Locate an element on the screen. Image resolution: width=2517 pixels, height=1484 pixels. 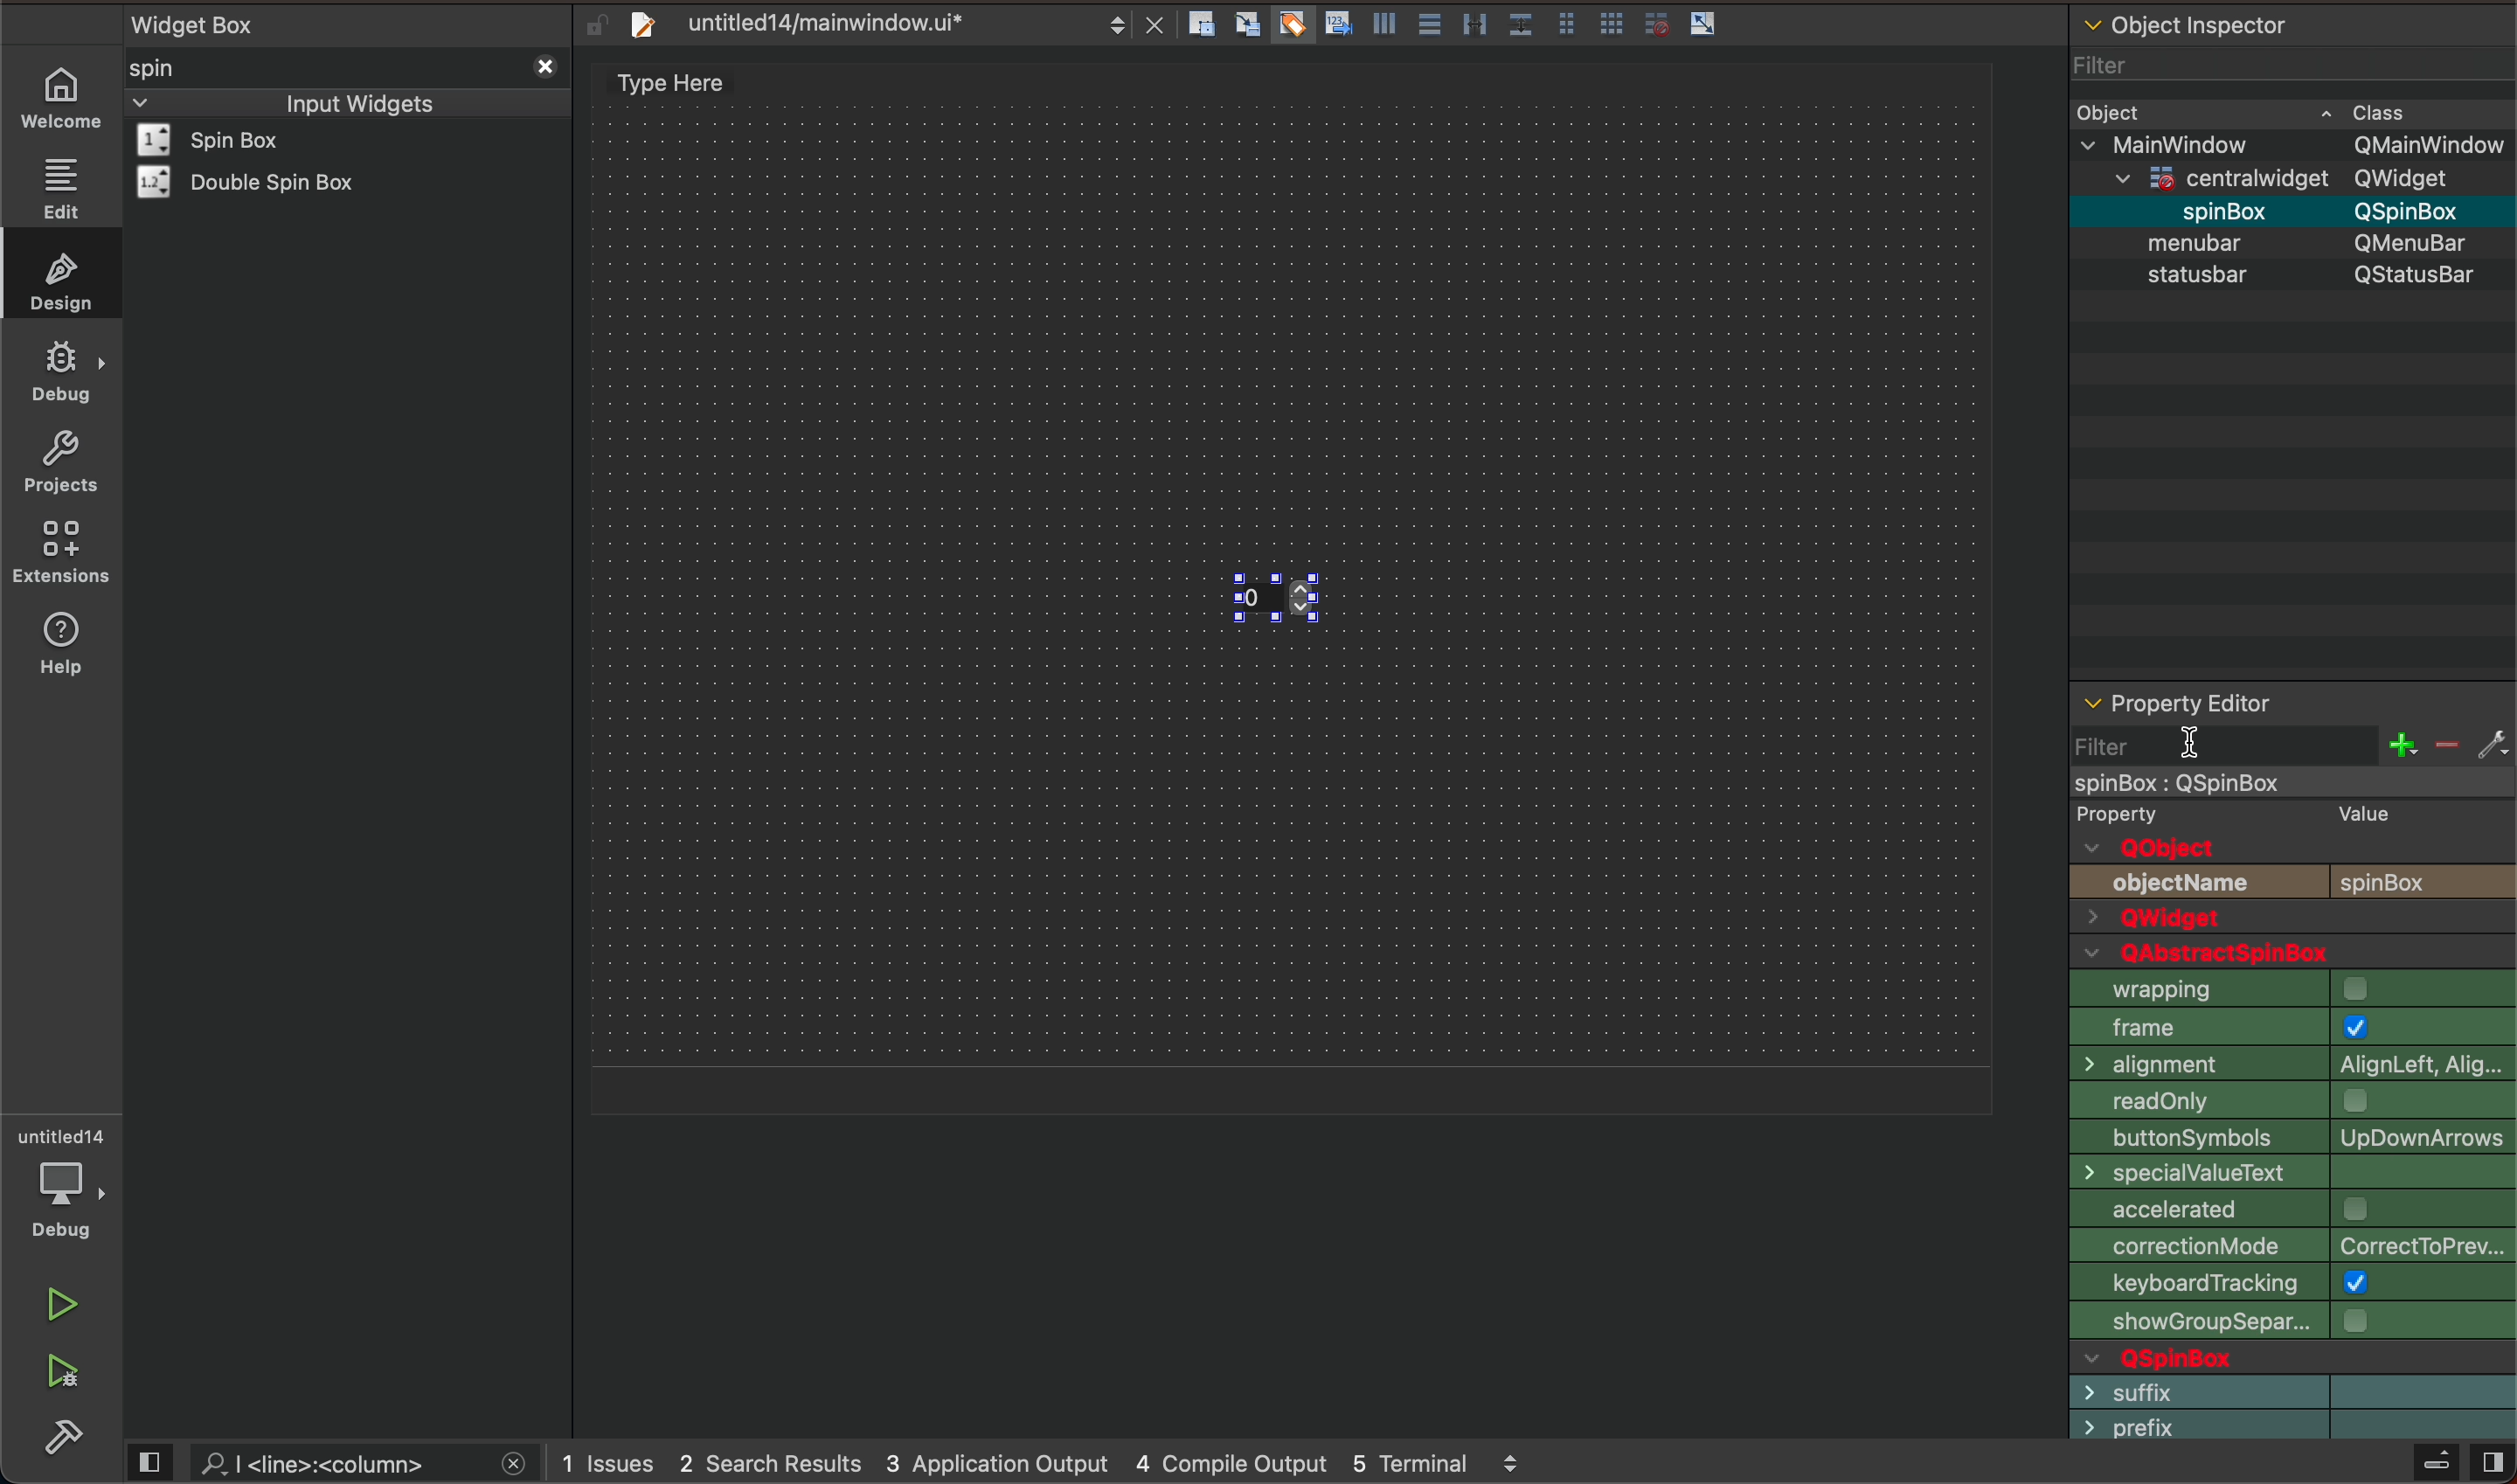
animated is located at coordinates (2293, 1059).